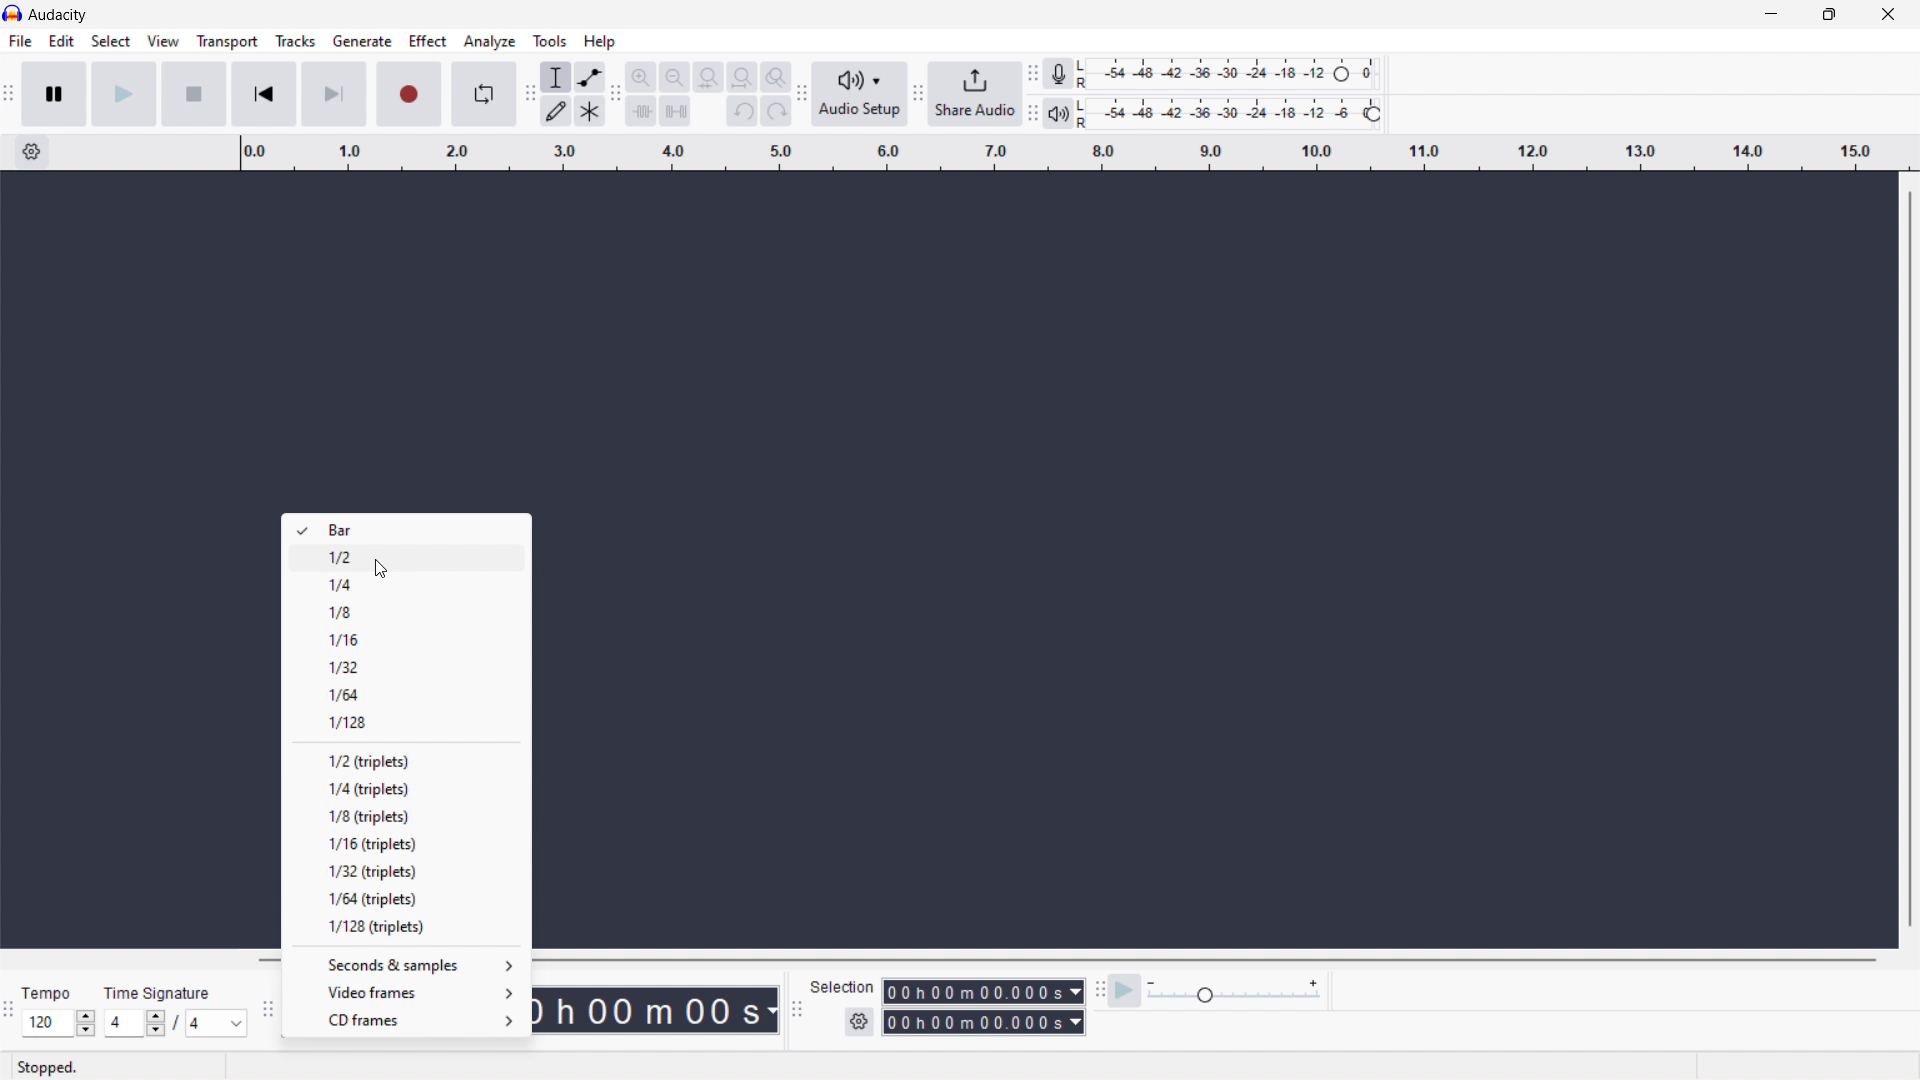 This screenshot has width=1920, height=1080. Describe the element at coordinates (642, 77) in the screenshot. I see `zoom in` at that location.